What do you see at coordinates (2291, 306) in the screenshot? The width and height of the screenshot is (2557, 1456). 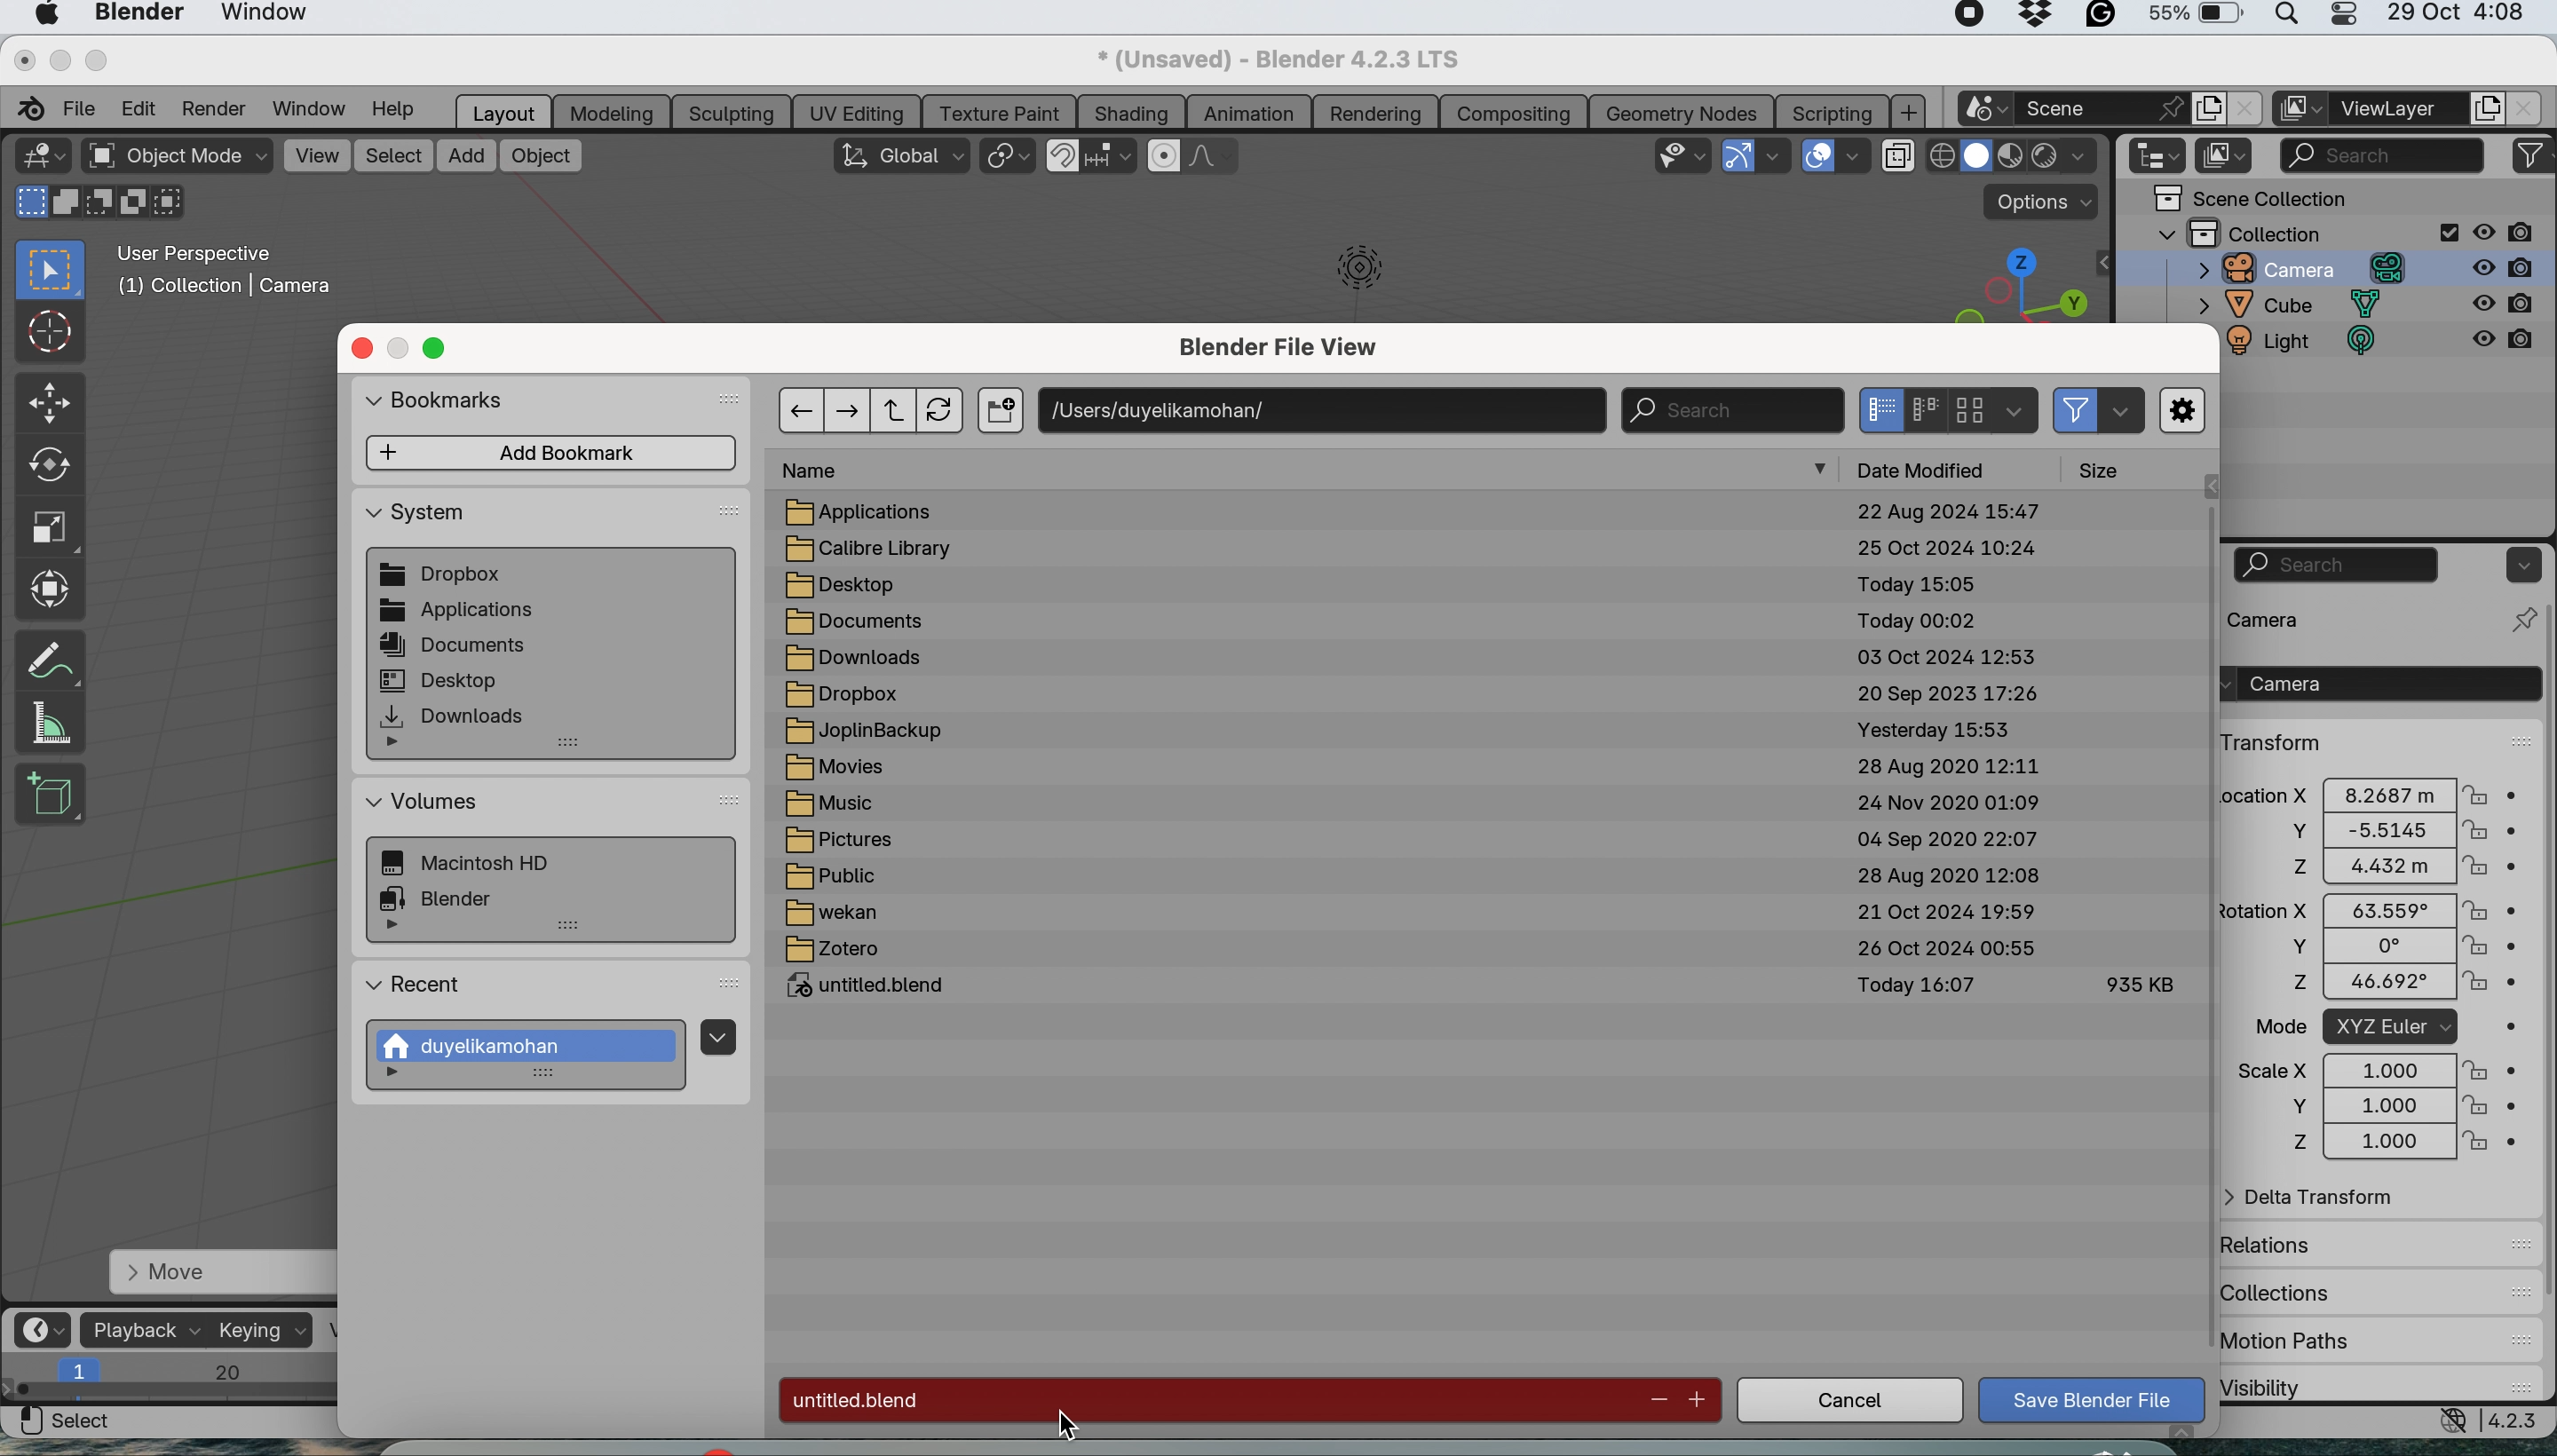 I see `cube` at bounding box center [2291, 306].